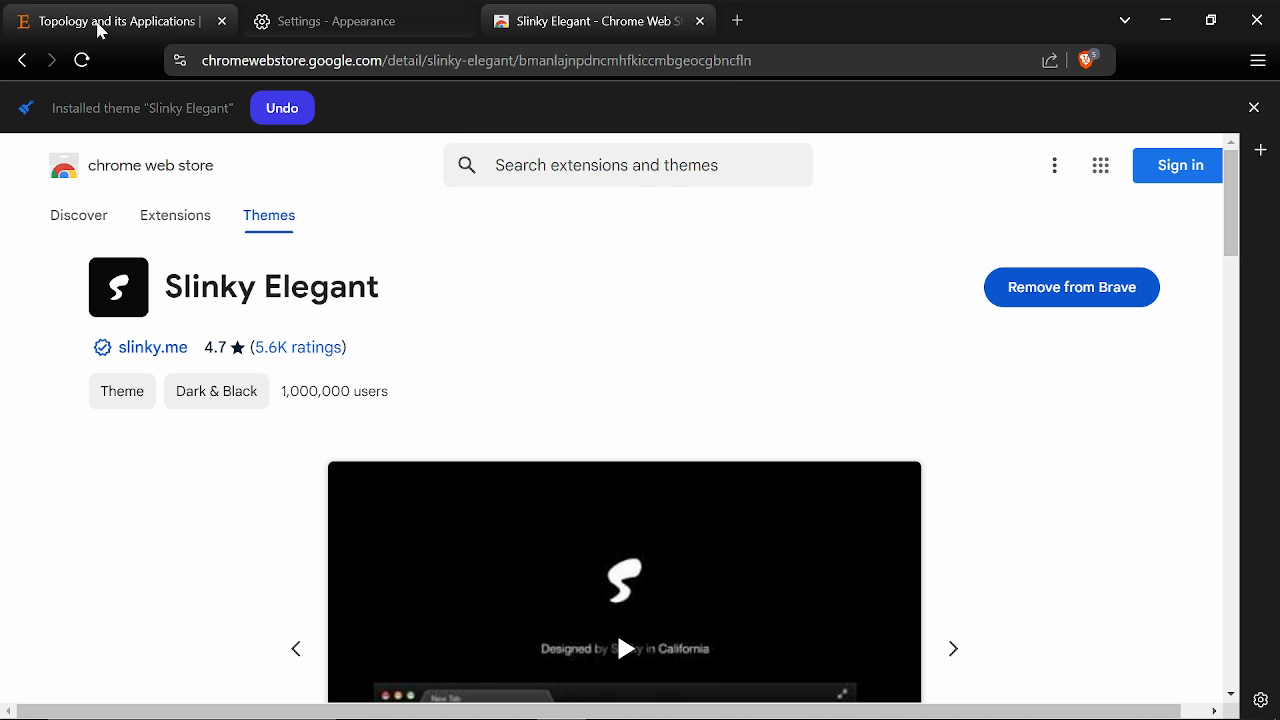 The width and height of the screenshot is (1280, 720). What do you see at coordinates (1178, 163) in the screenshot?
I see `Sign in` at bounding box center [1178, 163].